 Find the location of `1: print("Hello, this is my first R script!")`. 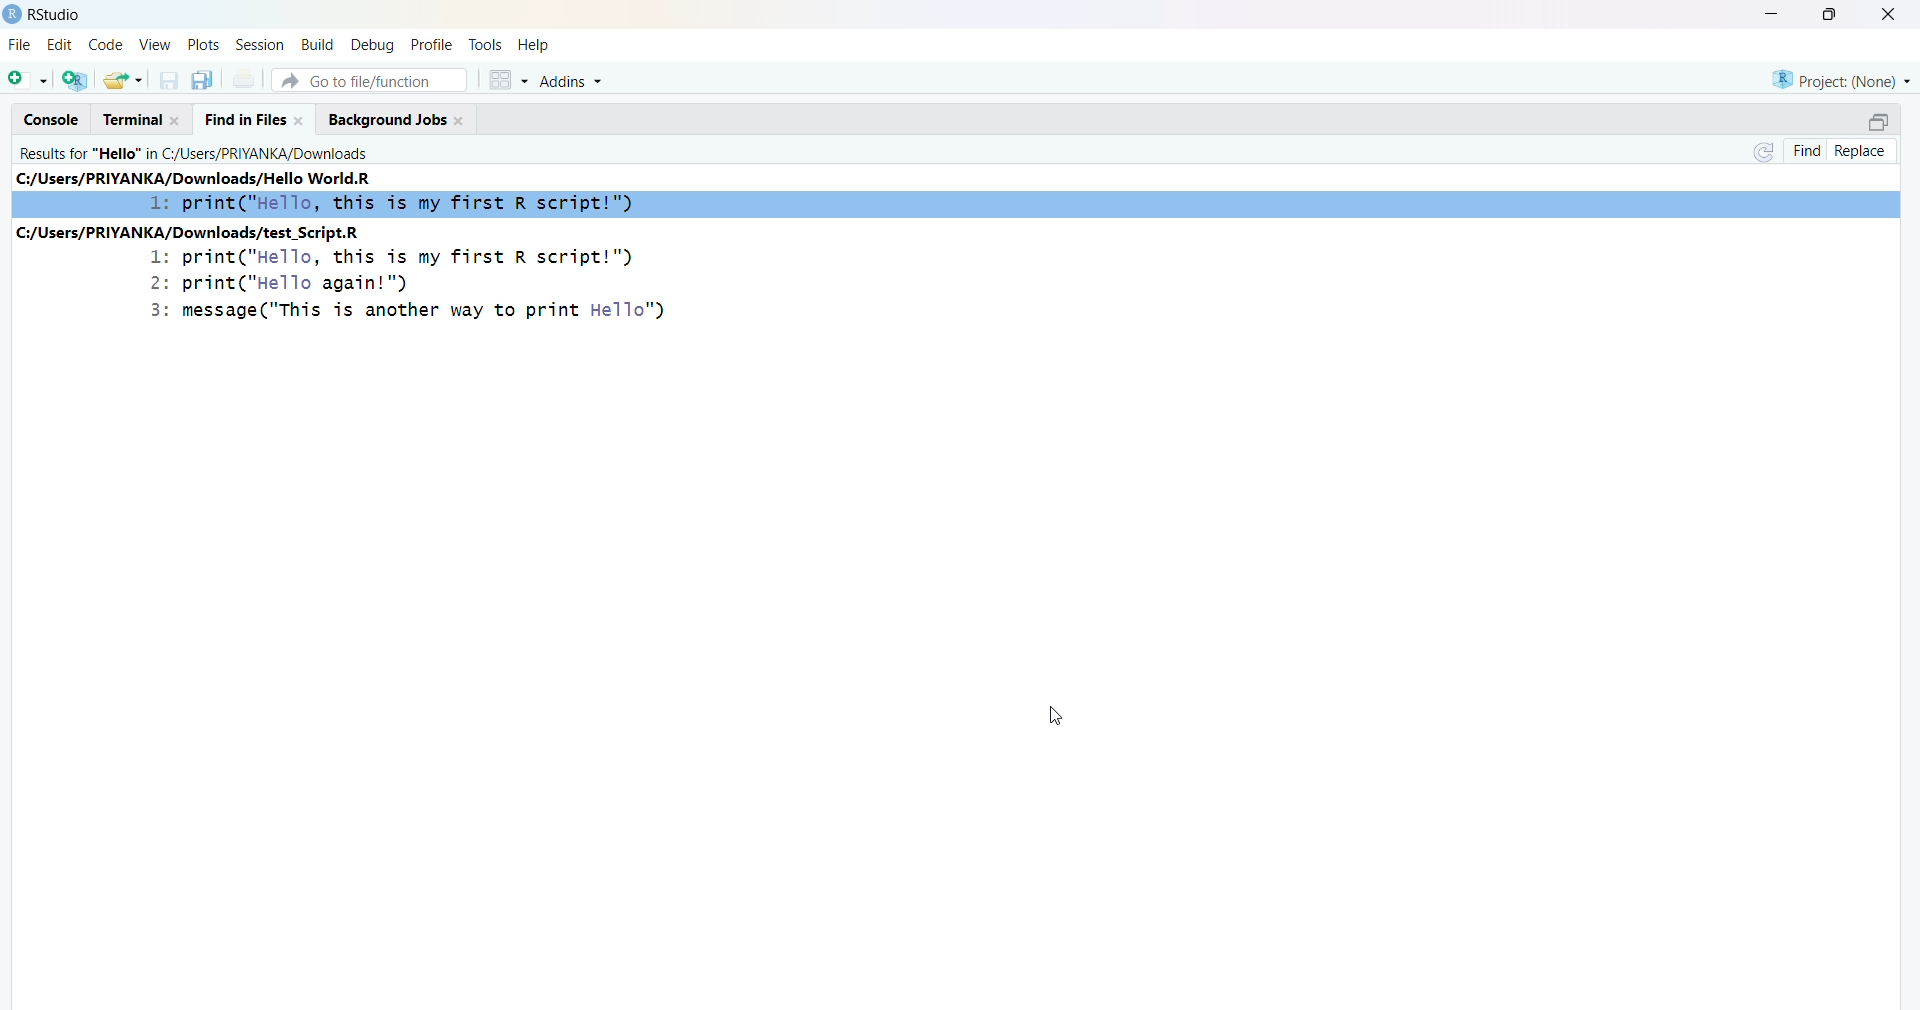

1: print("Hello, this is my first R script!") is located at coordinates (393, 205).